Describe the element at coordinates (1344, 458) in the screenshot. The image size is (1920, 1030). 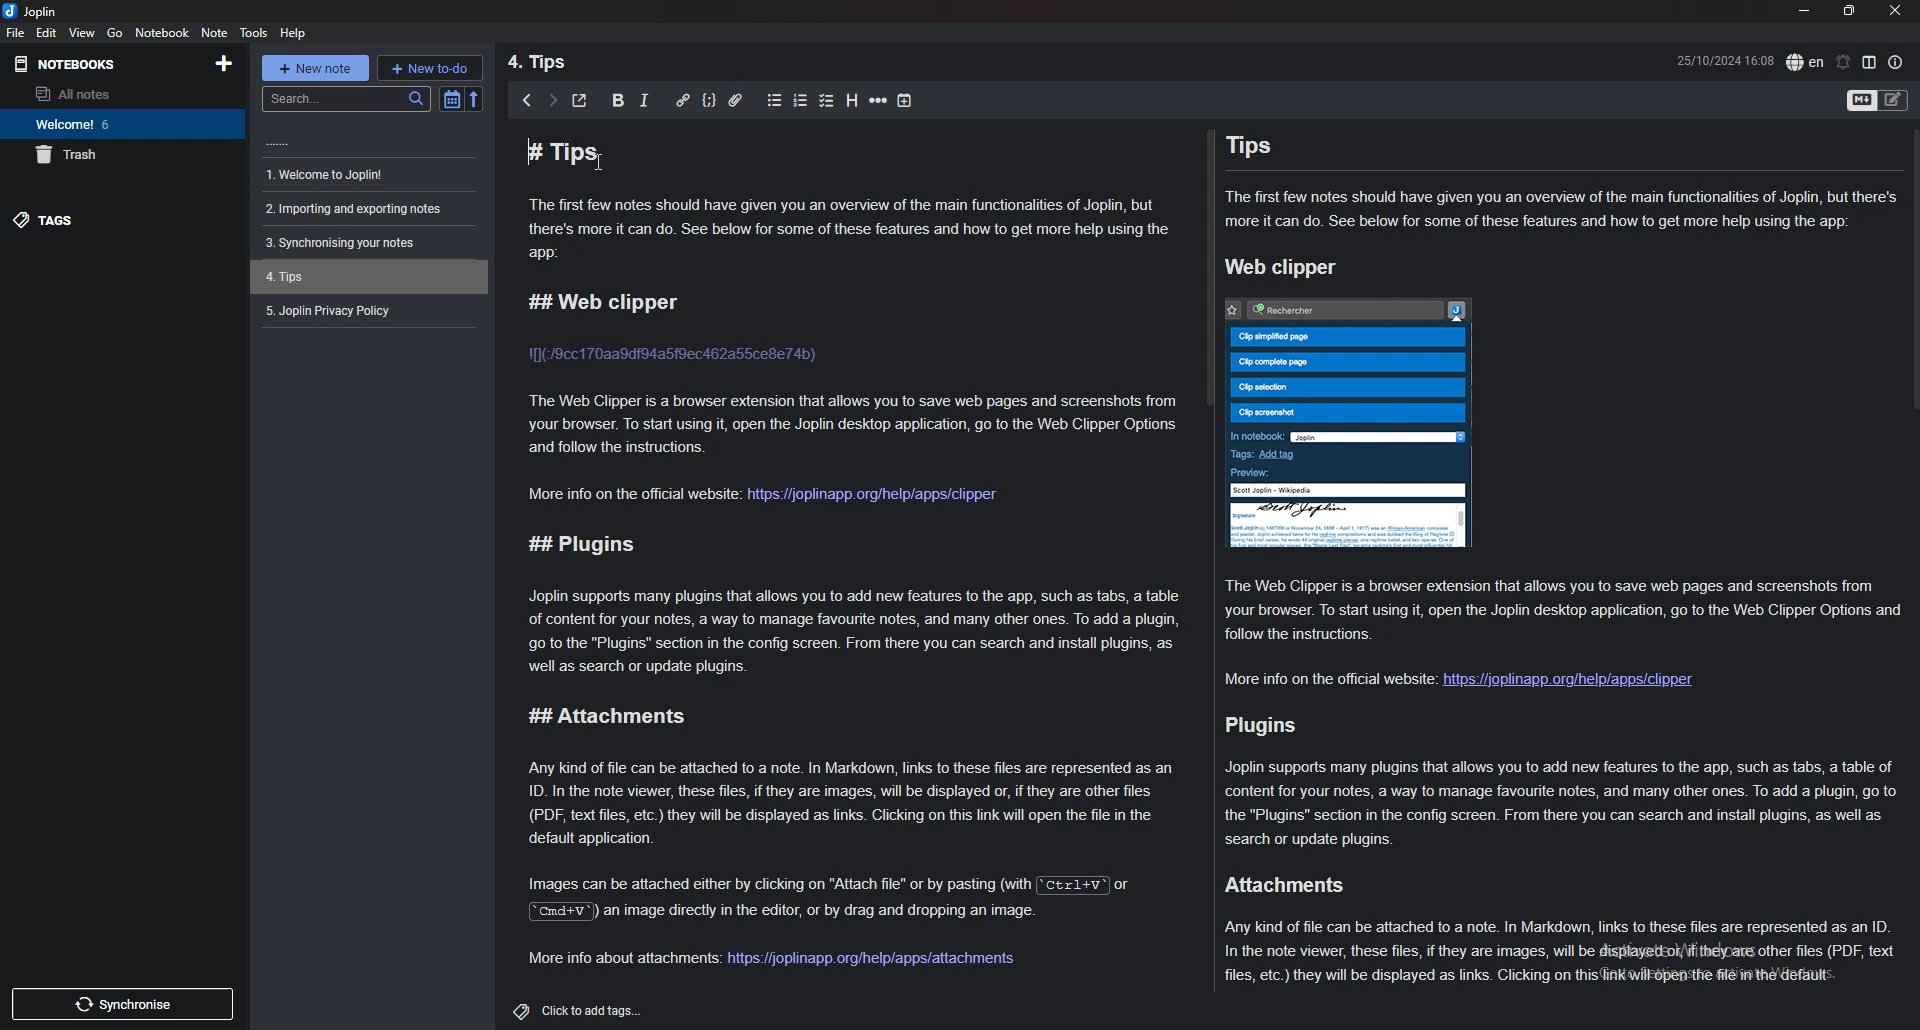
I see `Tags : Add tag` at that location.